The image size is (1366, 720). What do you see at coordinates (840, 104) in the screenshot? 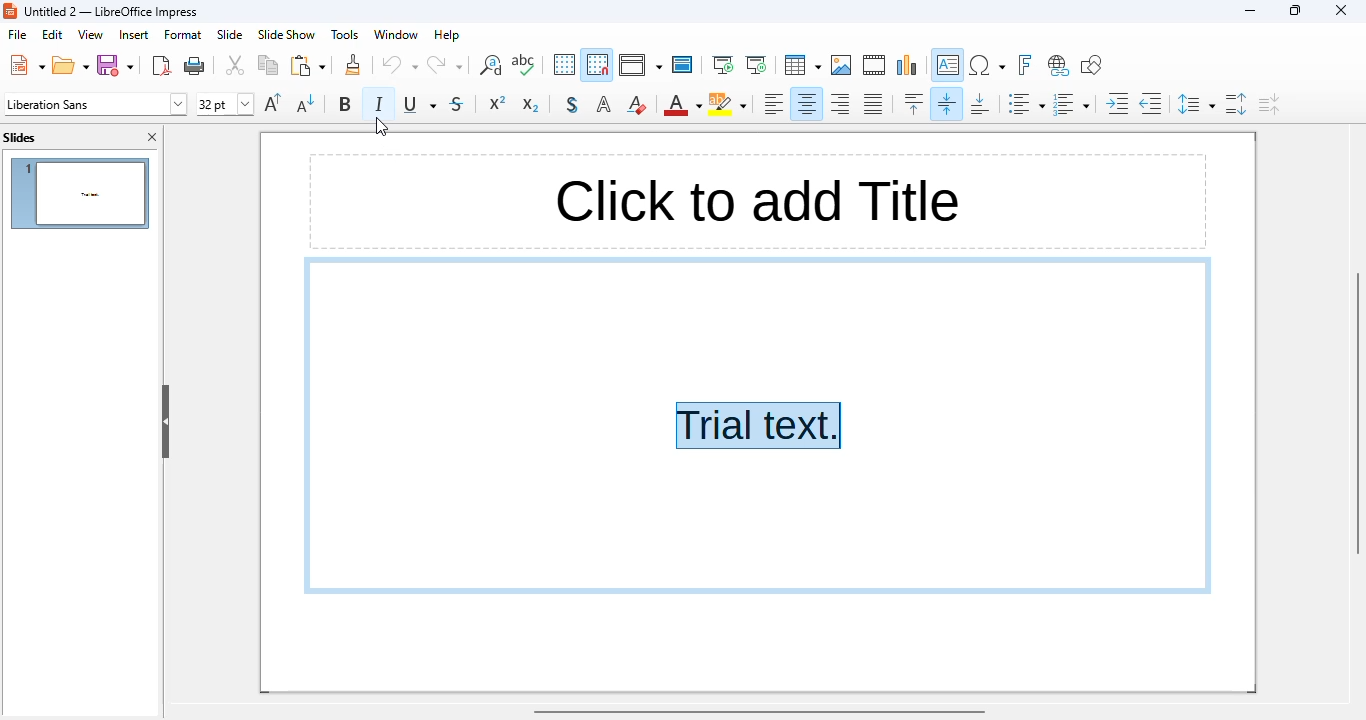
I see `align right` at bounding box center [840, 104].